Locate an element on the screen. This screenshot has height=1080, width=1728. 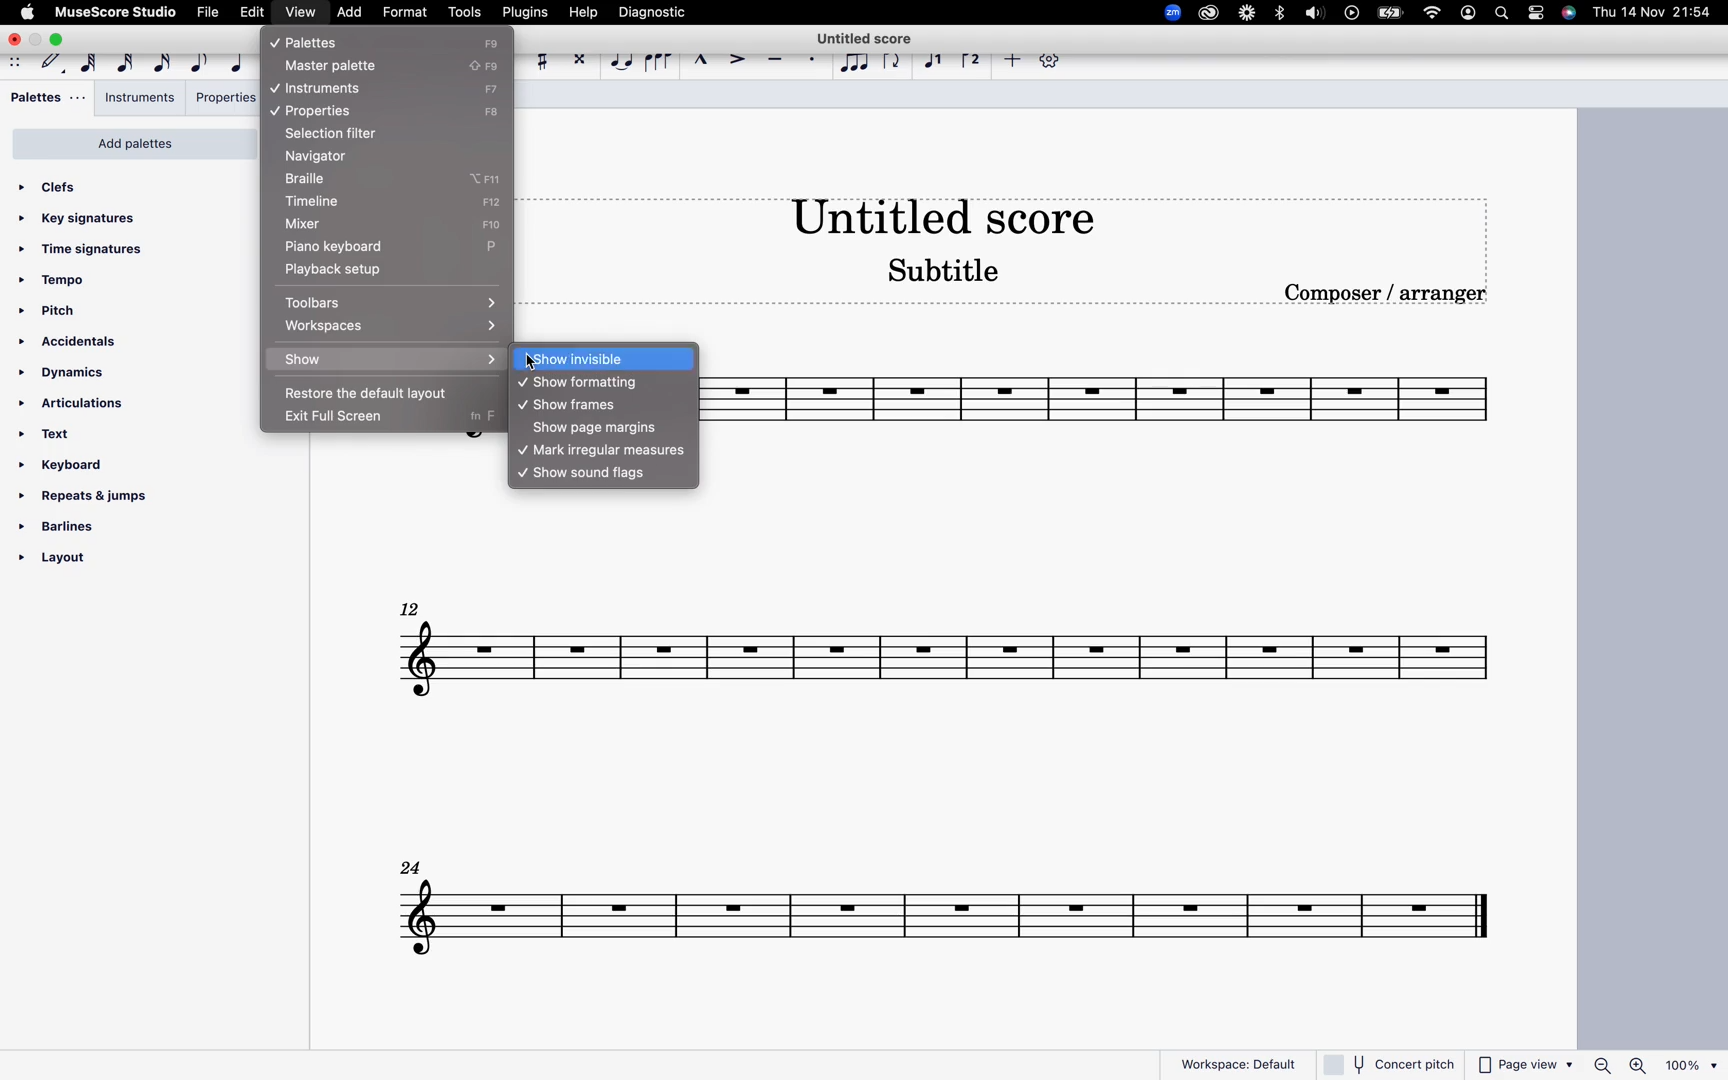
braille is located at coordinates (364, 179).